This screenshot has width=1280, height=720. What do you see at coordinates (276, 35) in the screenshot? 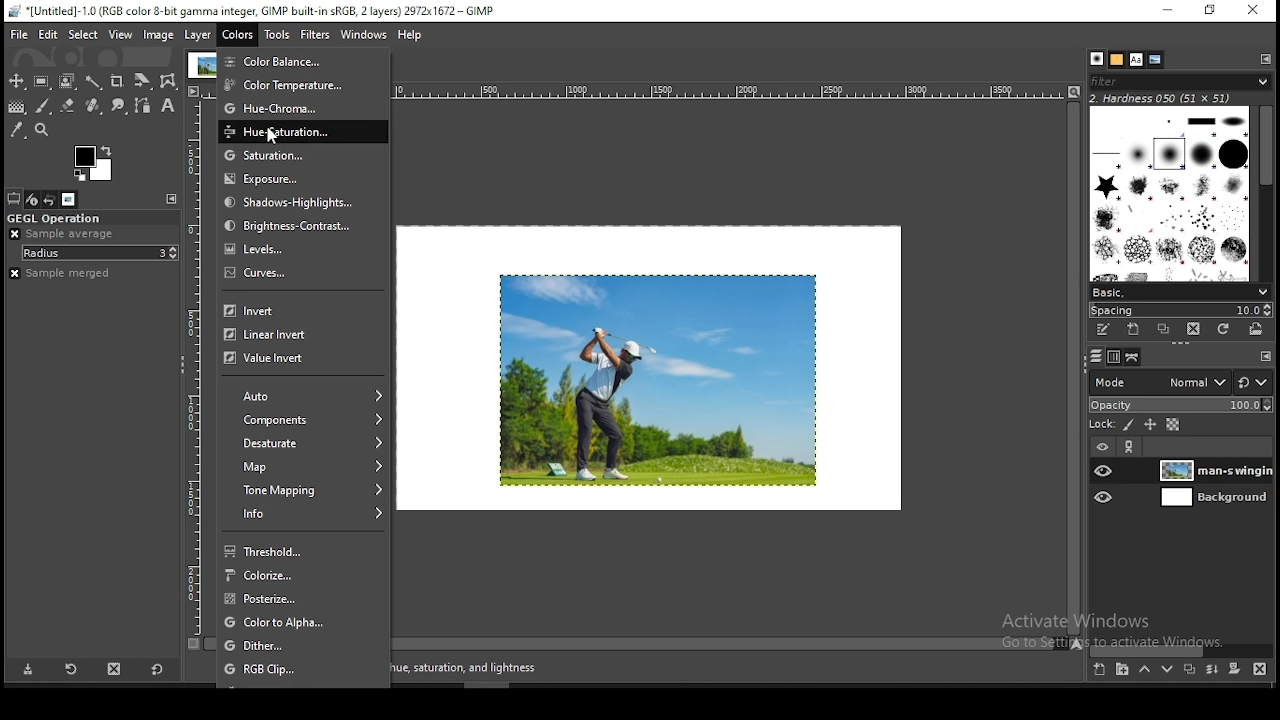
I see `tools` at bounding box center [276, 35].